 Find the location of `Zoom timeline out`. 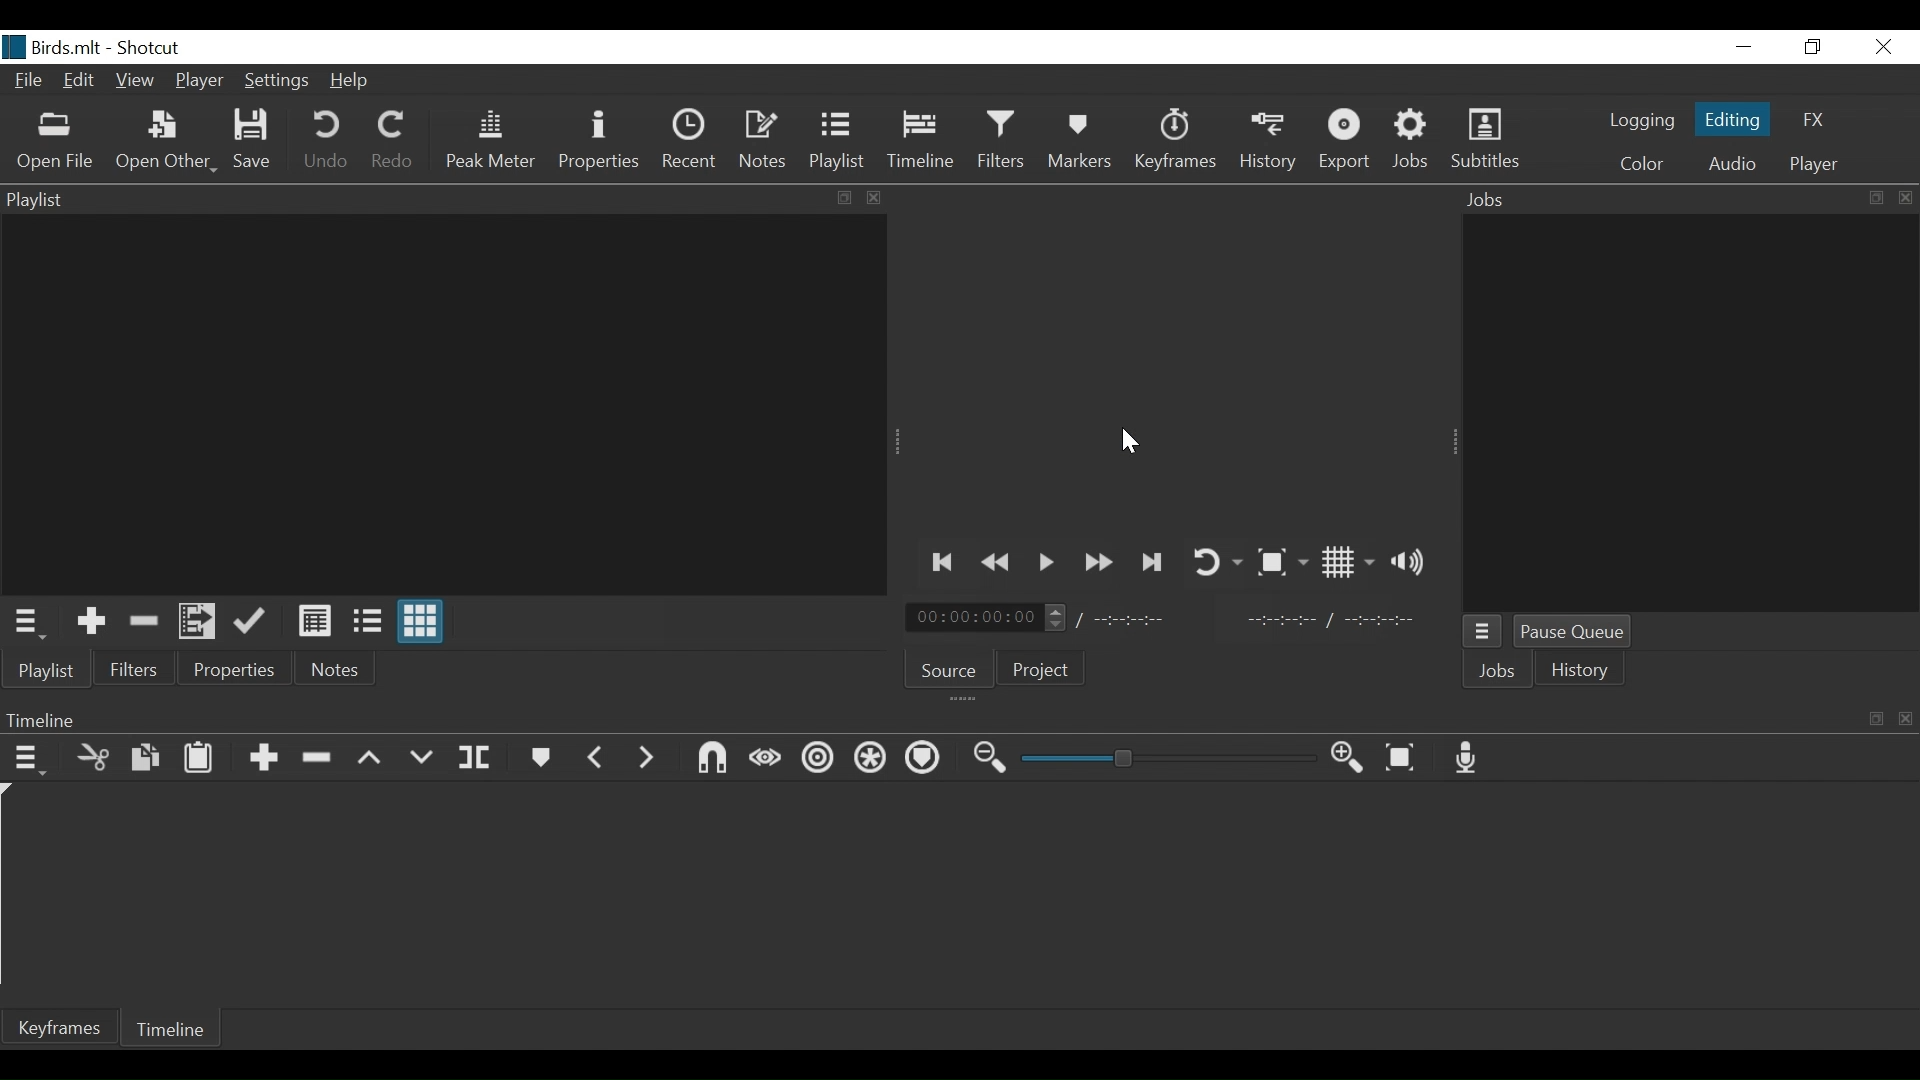

Zoom timeline out is located at coordinates (991, 759).